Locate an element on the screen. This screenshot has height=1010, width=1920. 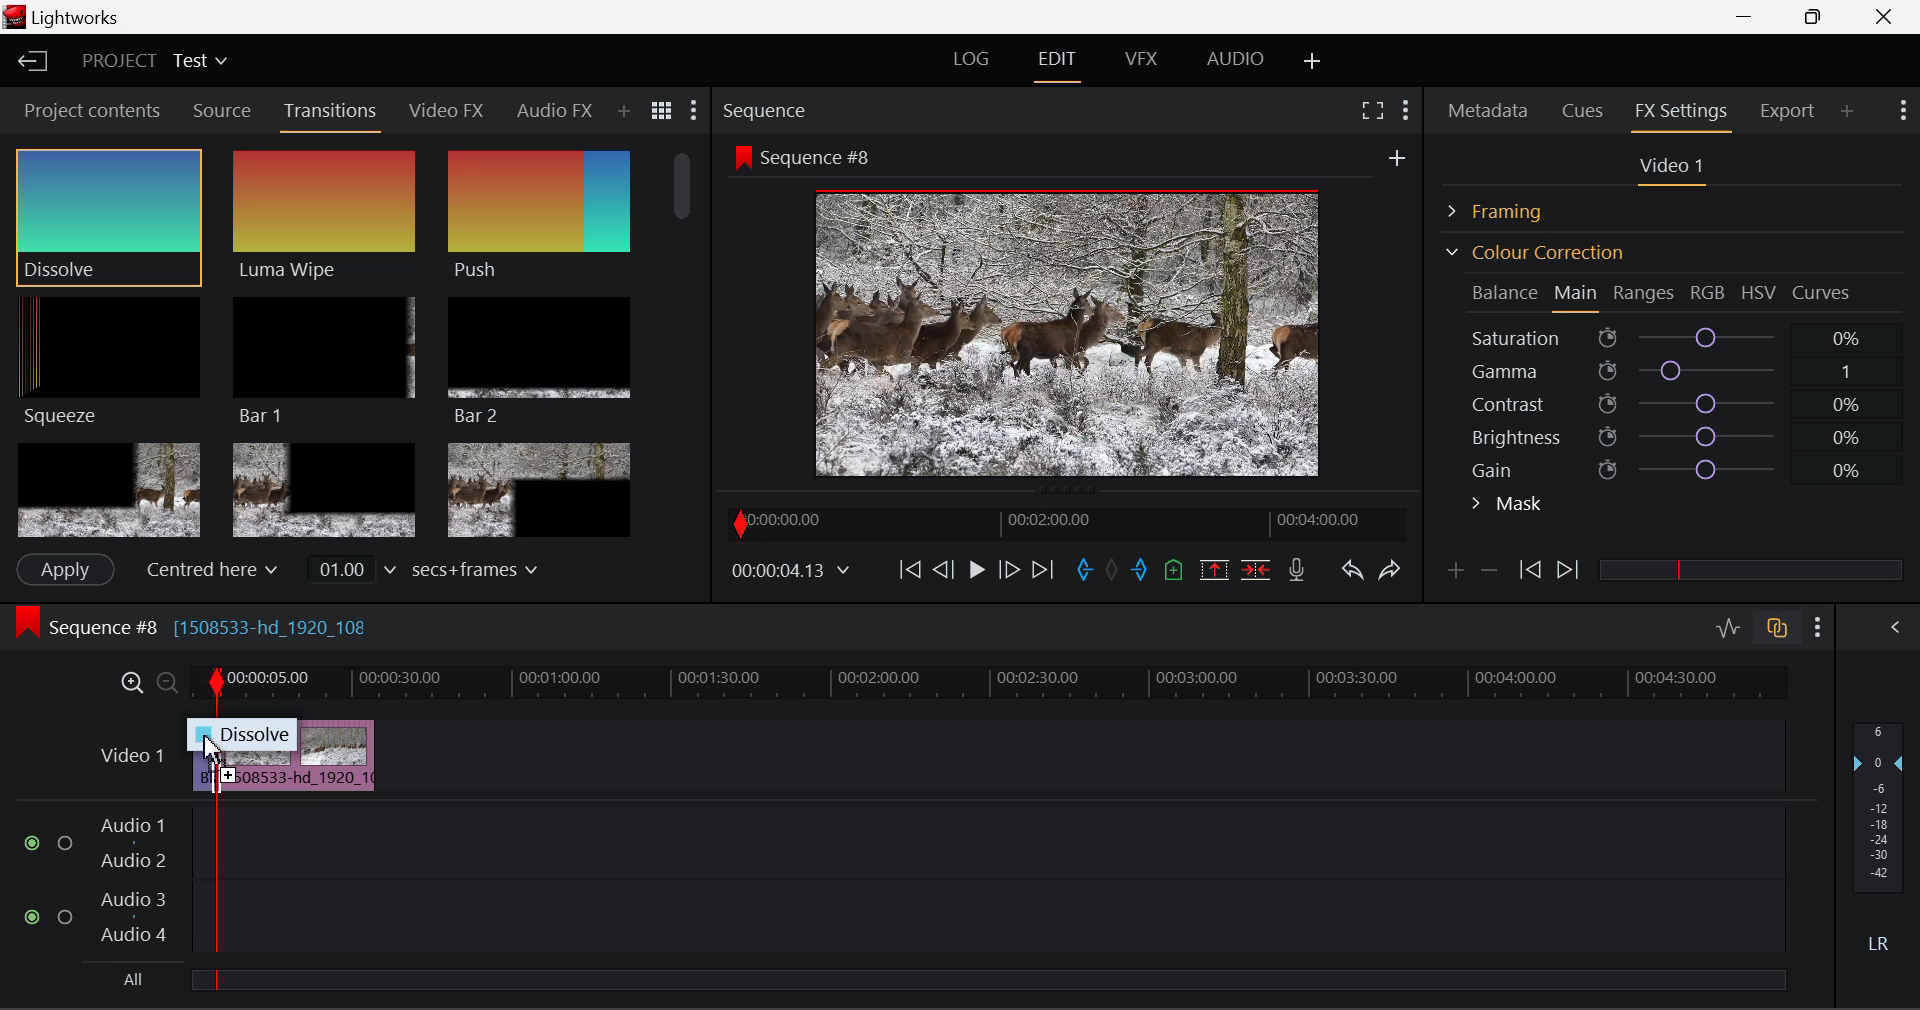
Add keyframe is located at coordinates (1452, 574).